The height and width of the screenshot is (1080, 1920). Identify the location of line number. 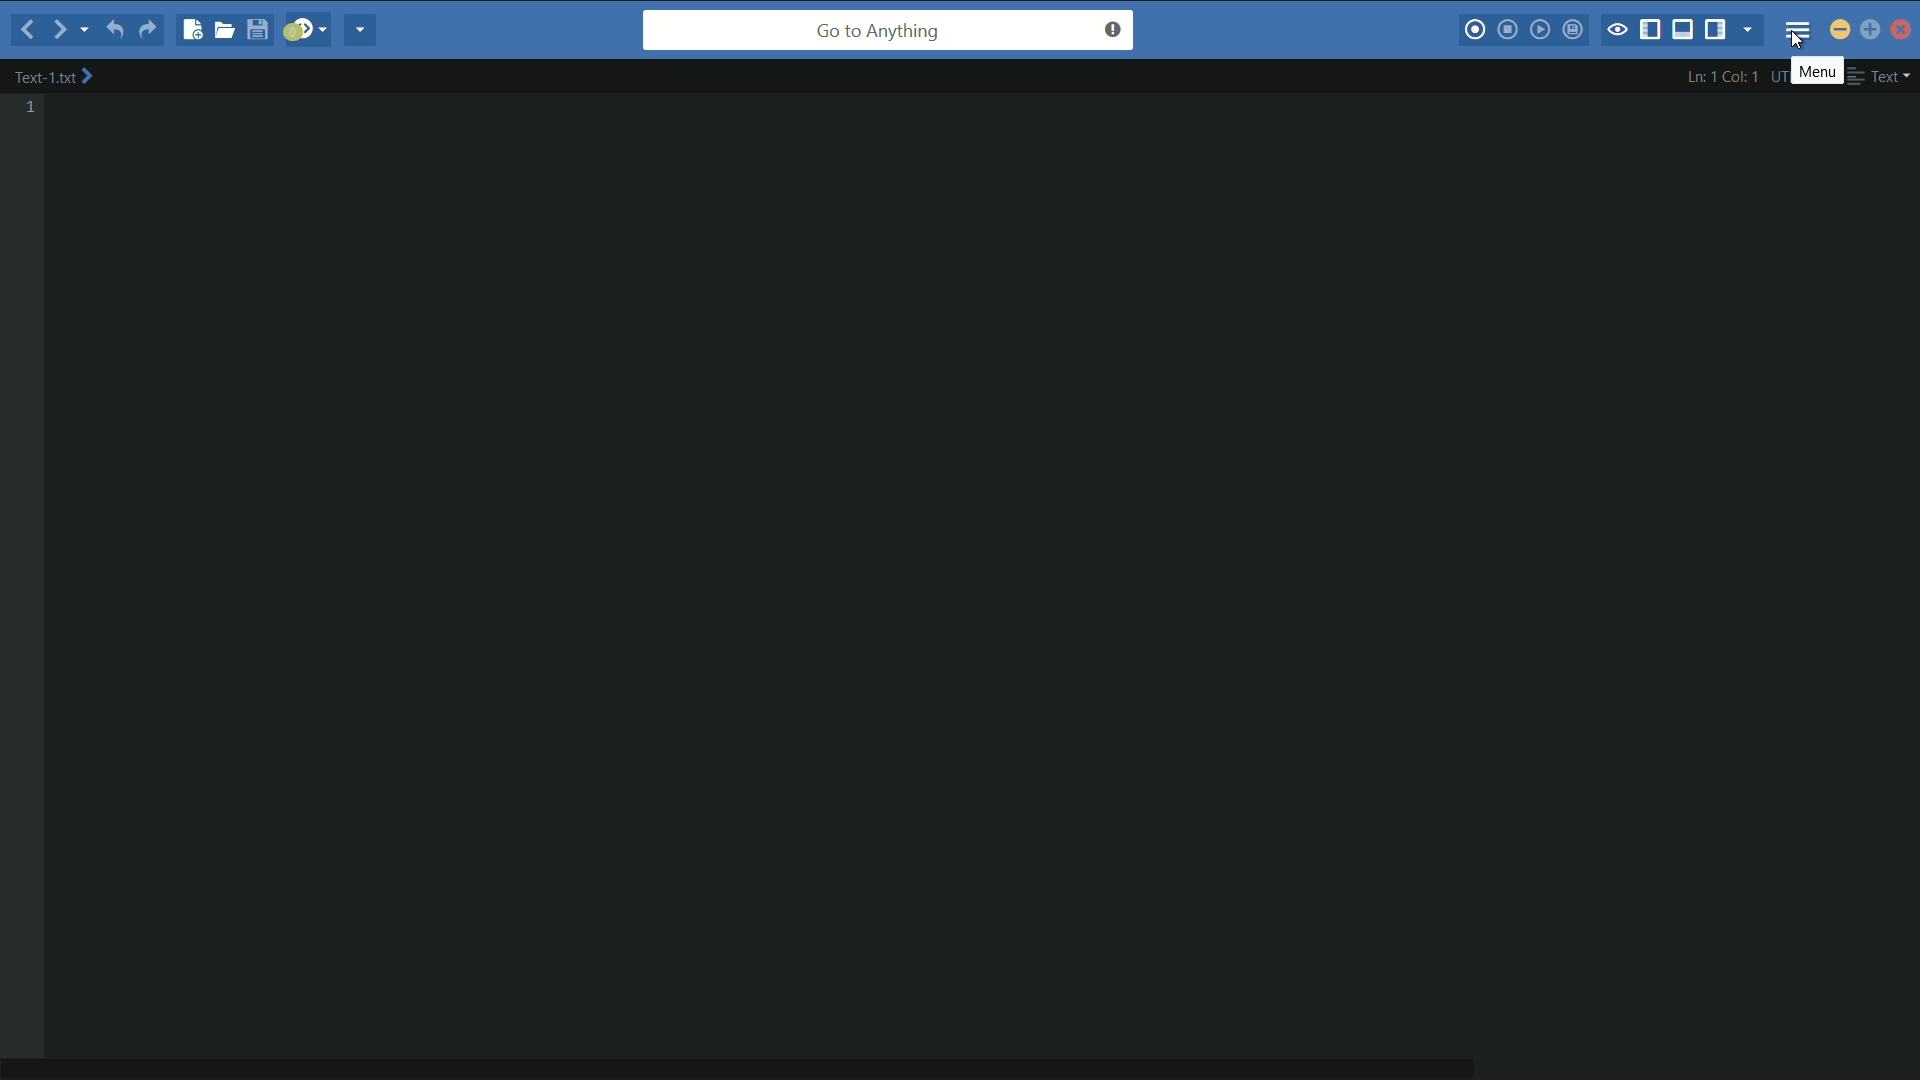
(31, 108).